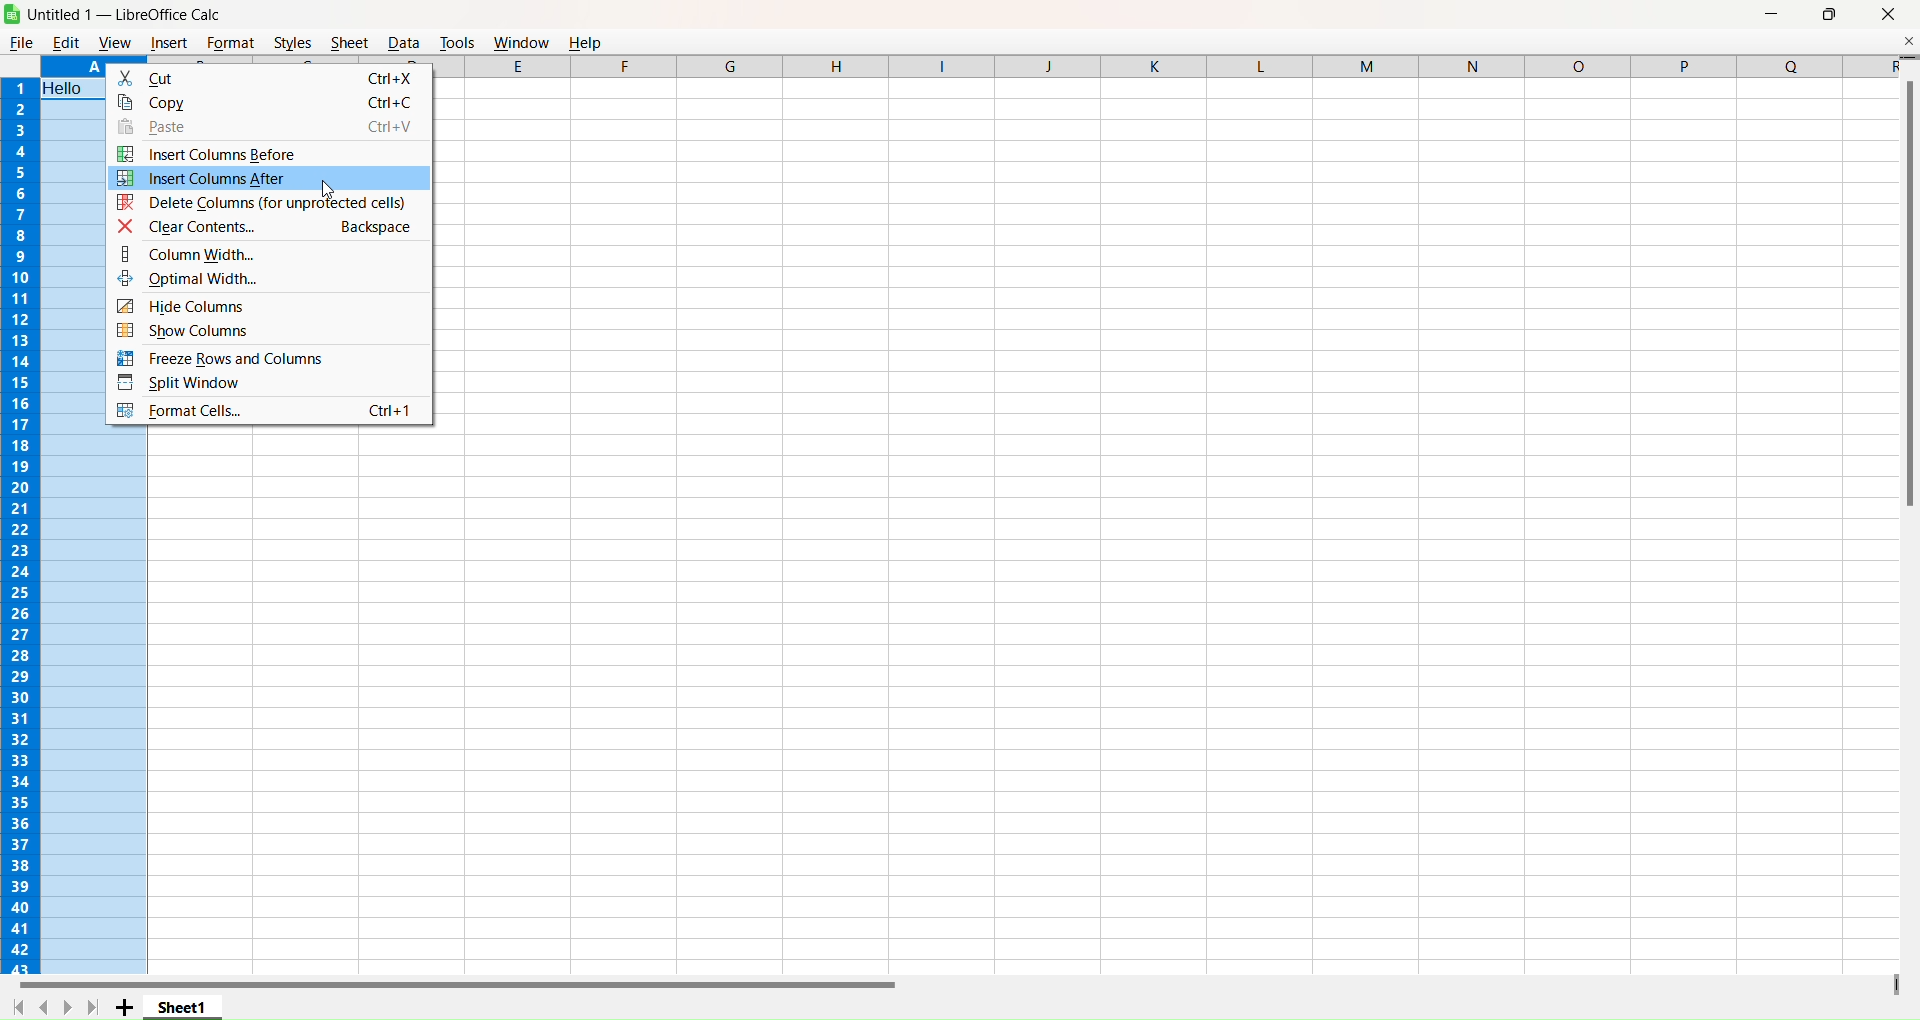 This screenshot has height=1020, width=1920. What do you see at coordinates (43, 1005) in the screenshot?
I see `Previous Slide` at bounding box center [43, 1005].